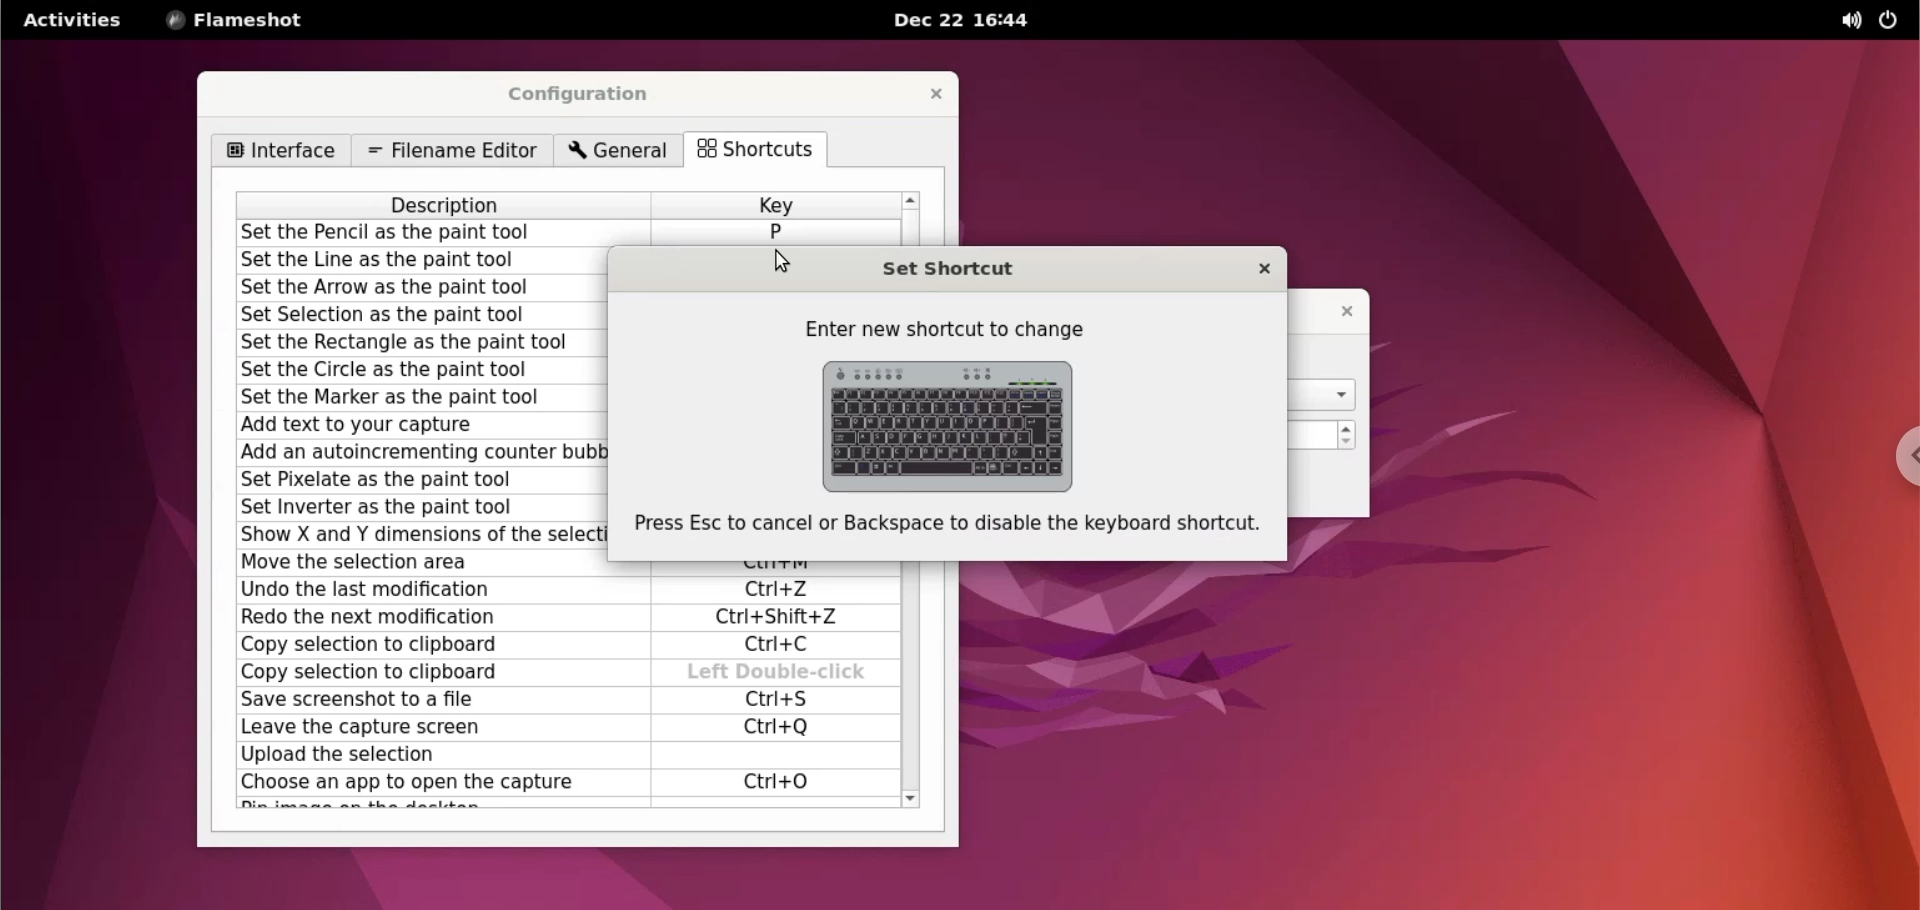 This screenshot has height=910, width=1920. I want to click on sound options, so click(1843, 21).